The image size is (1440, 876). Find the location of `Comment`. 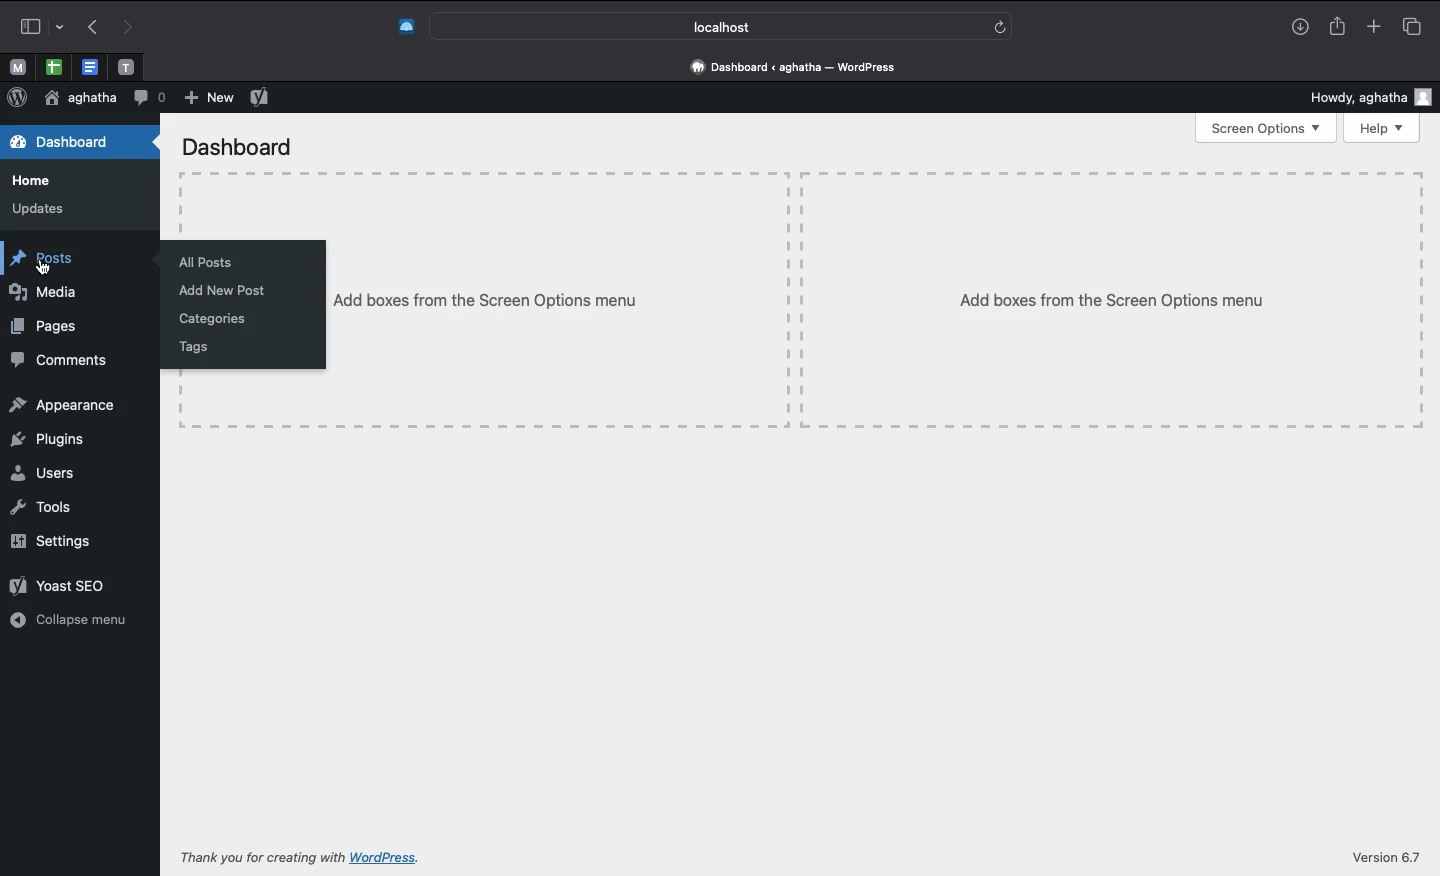

Comment is located at coordinates (150, 99).